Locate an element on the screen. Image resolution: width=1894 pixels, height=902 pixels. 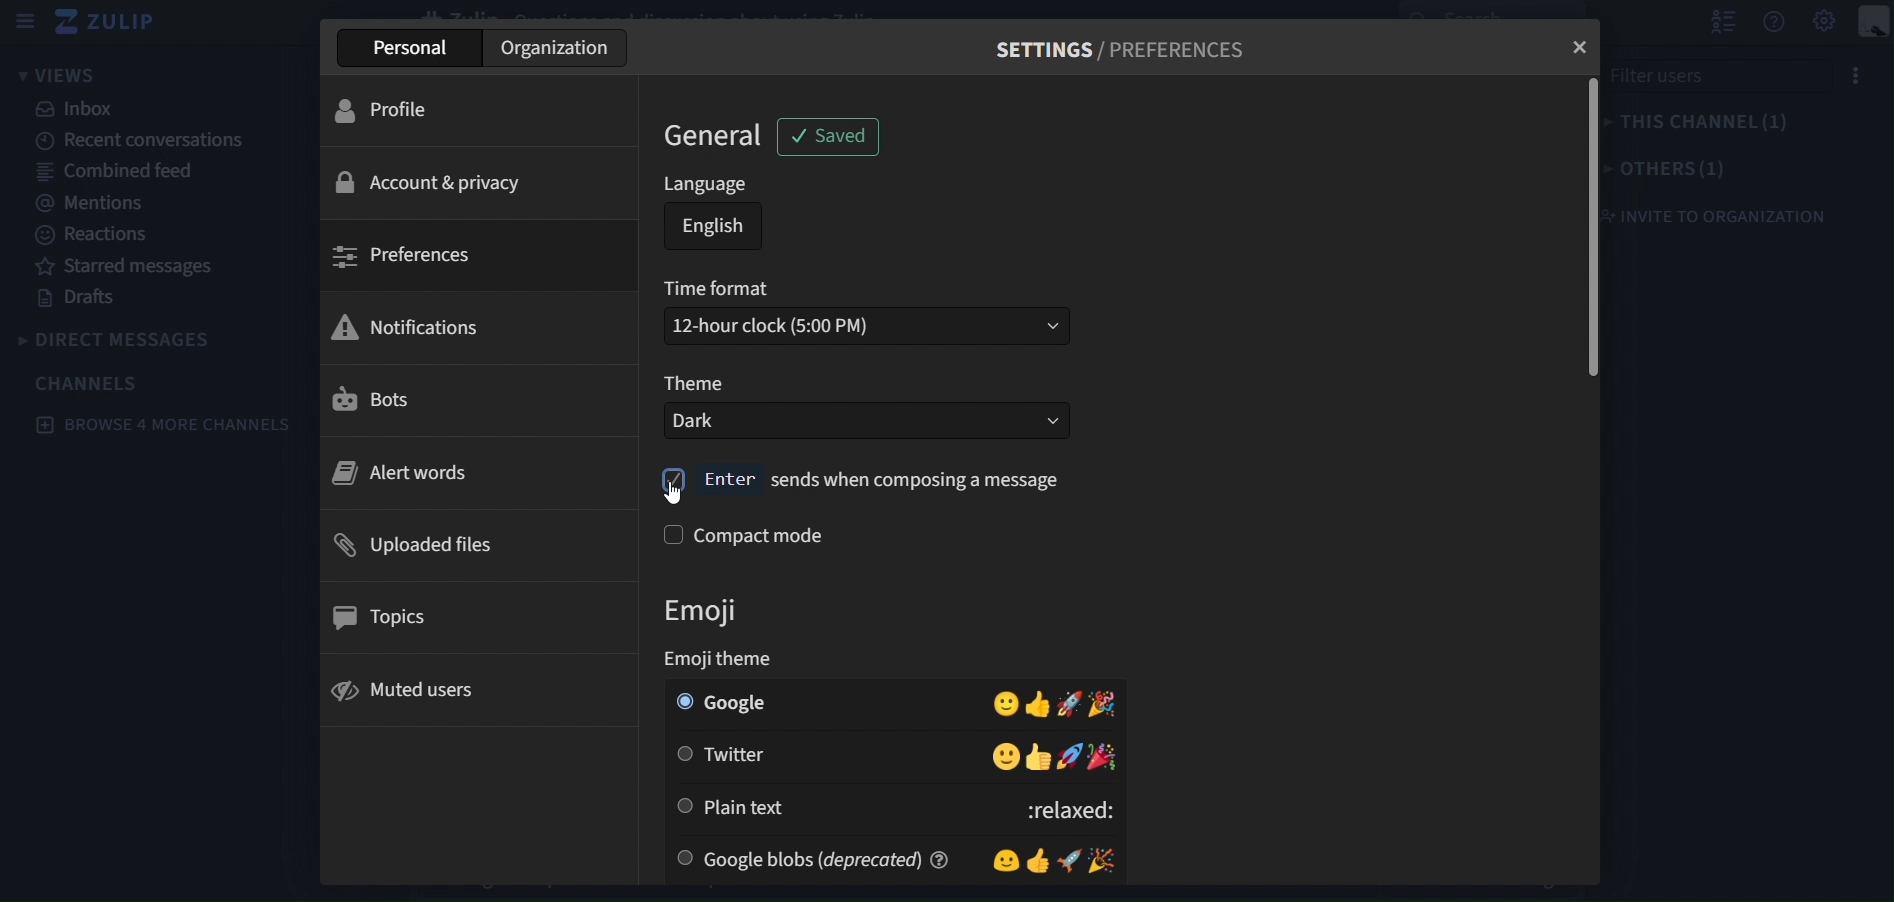
Google is located at coordinates (839, 702).